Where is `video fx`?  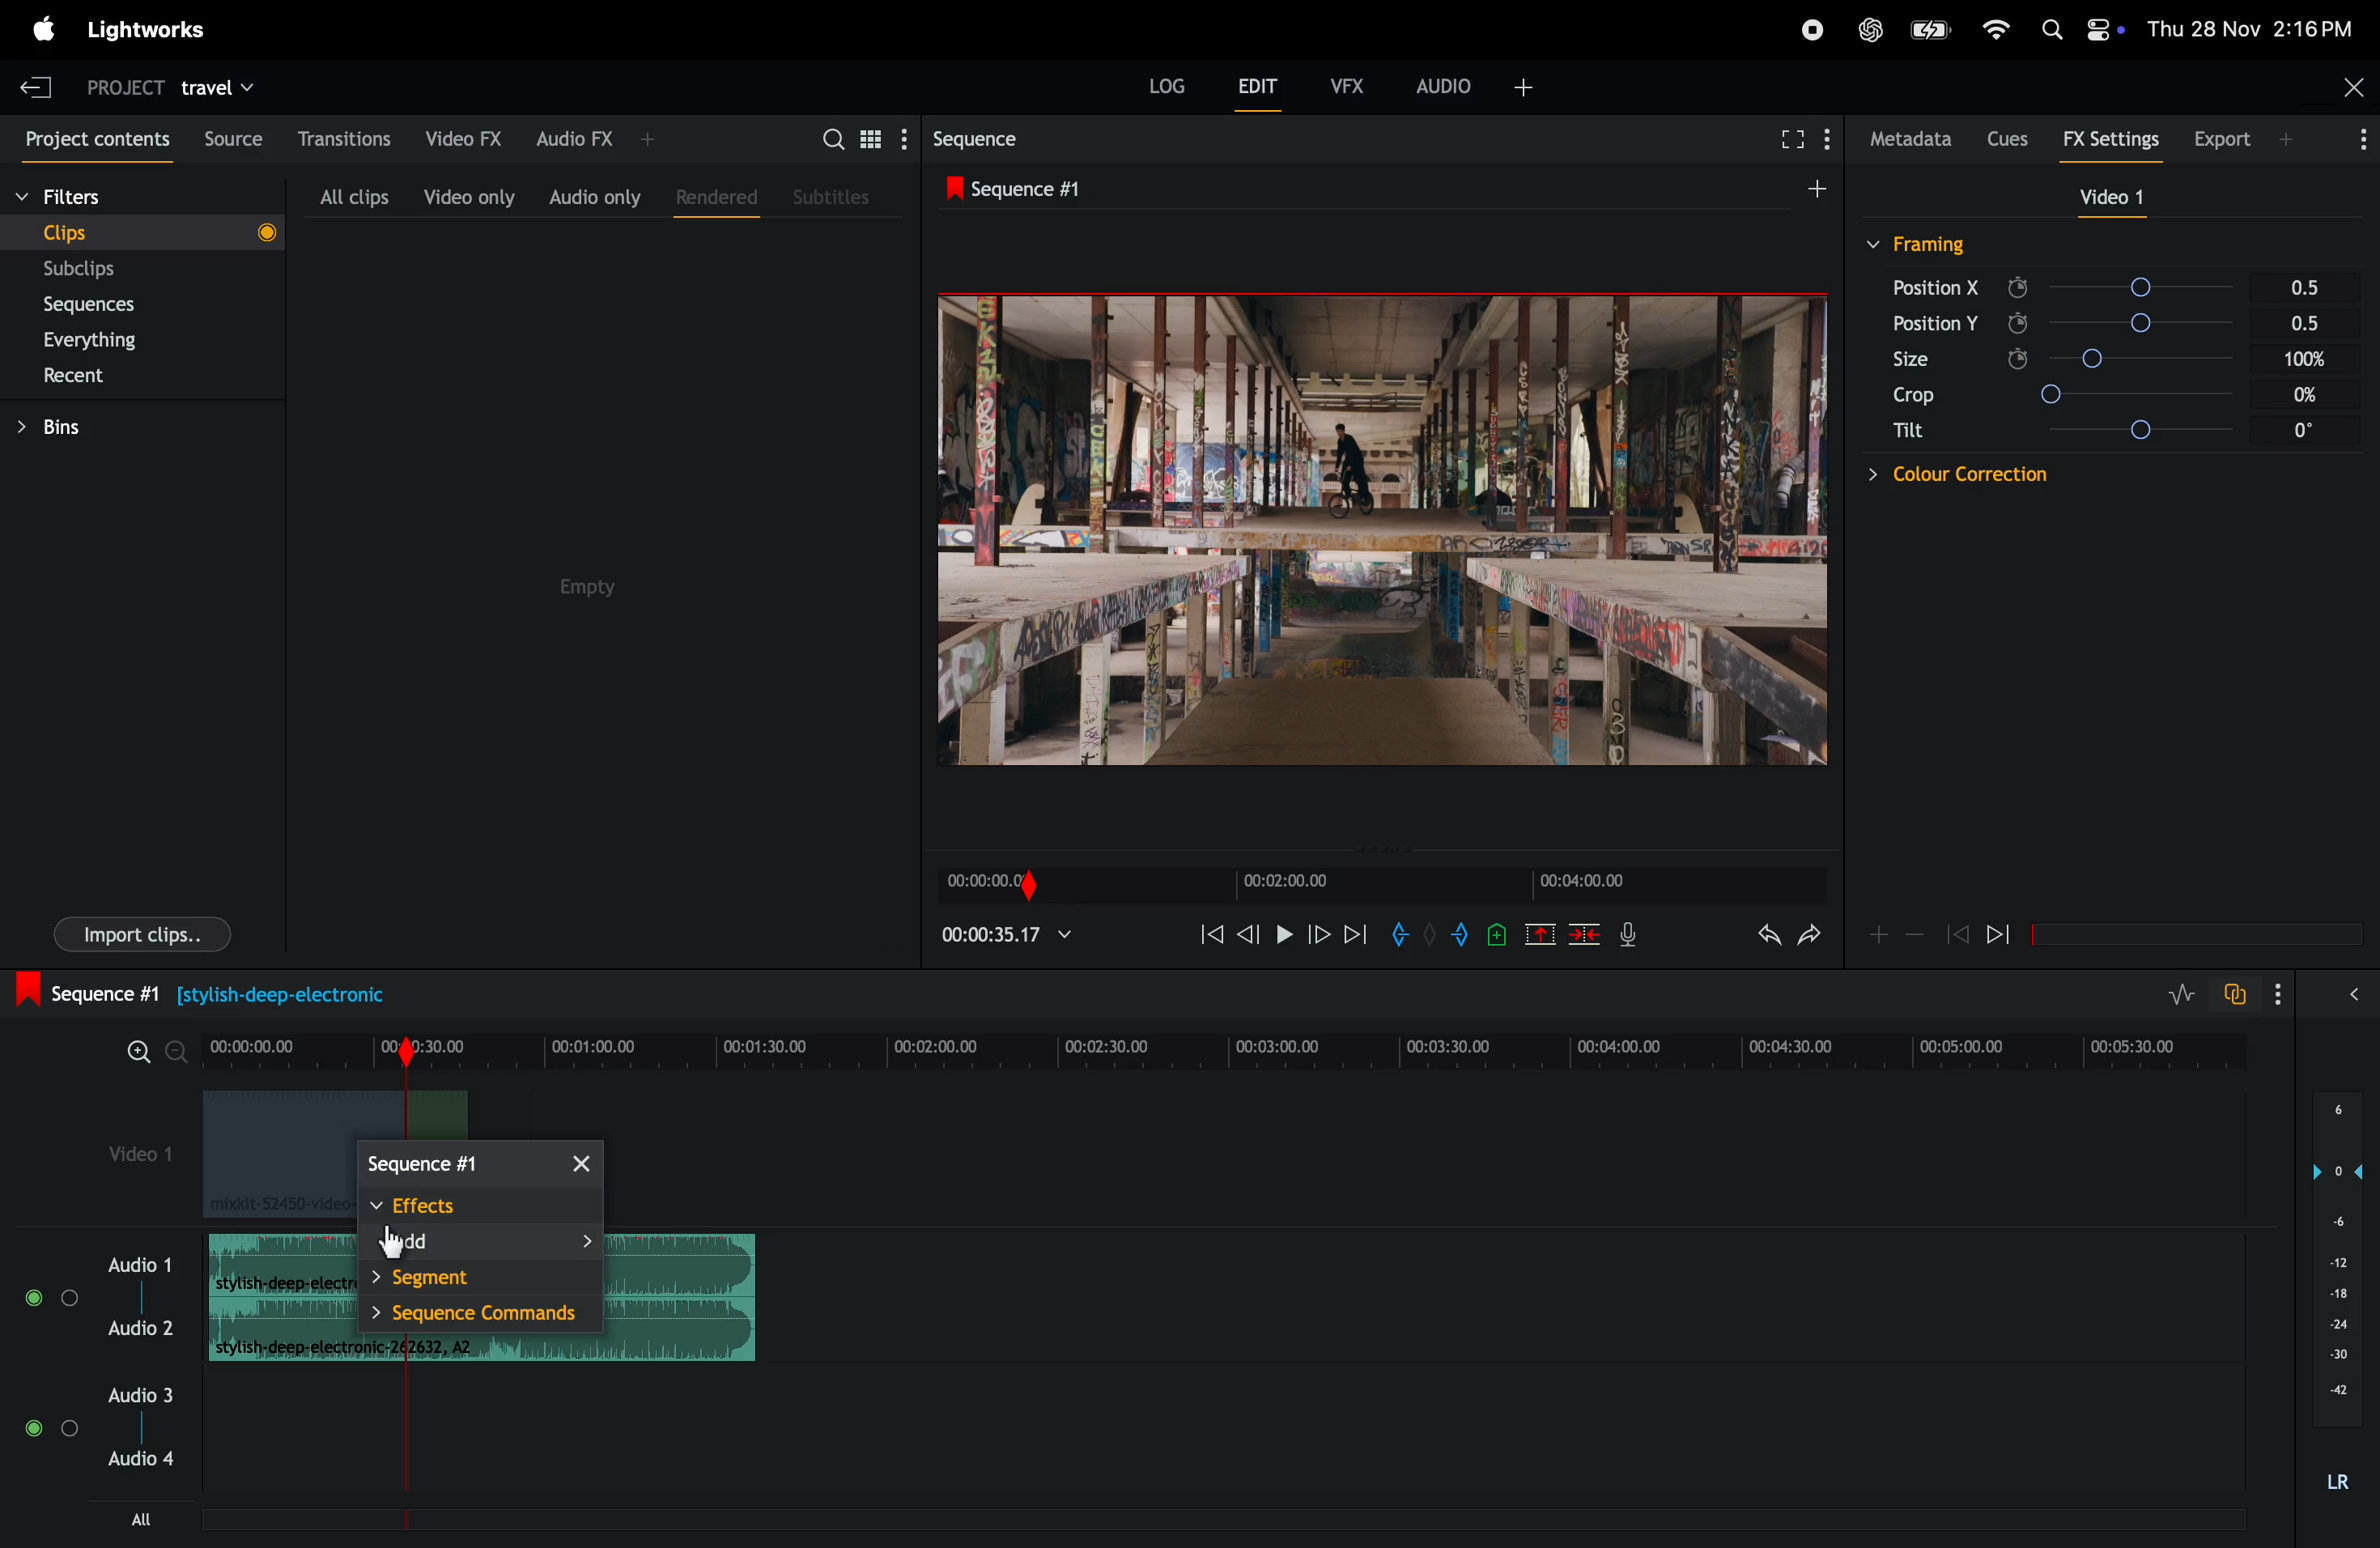 video fx is located at coordinates (460, 135).